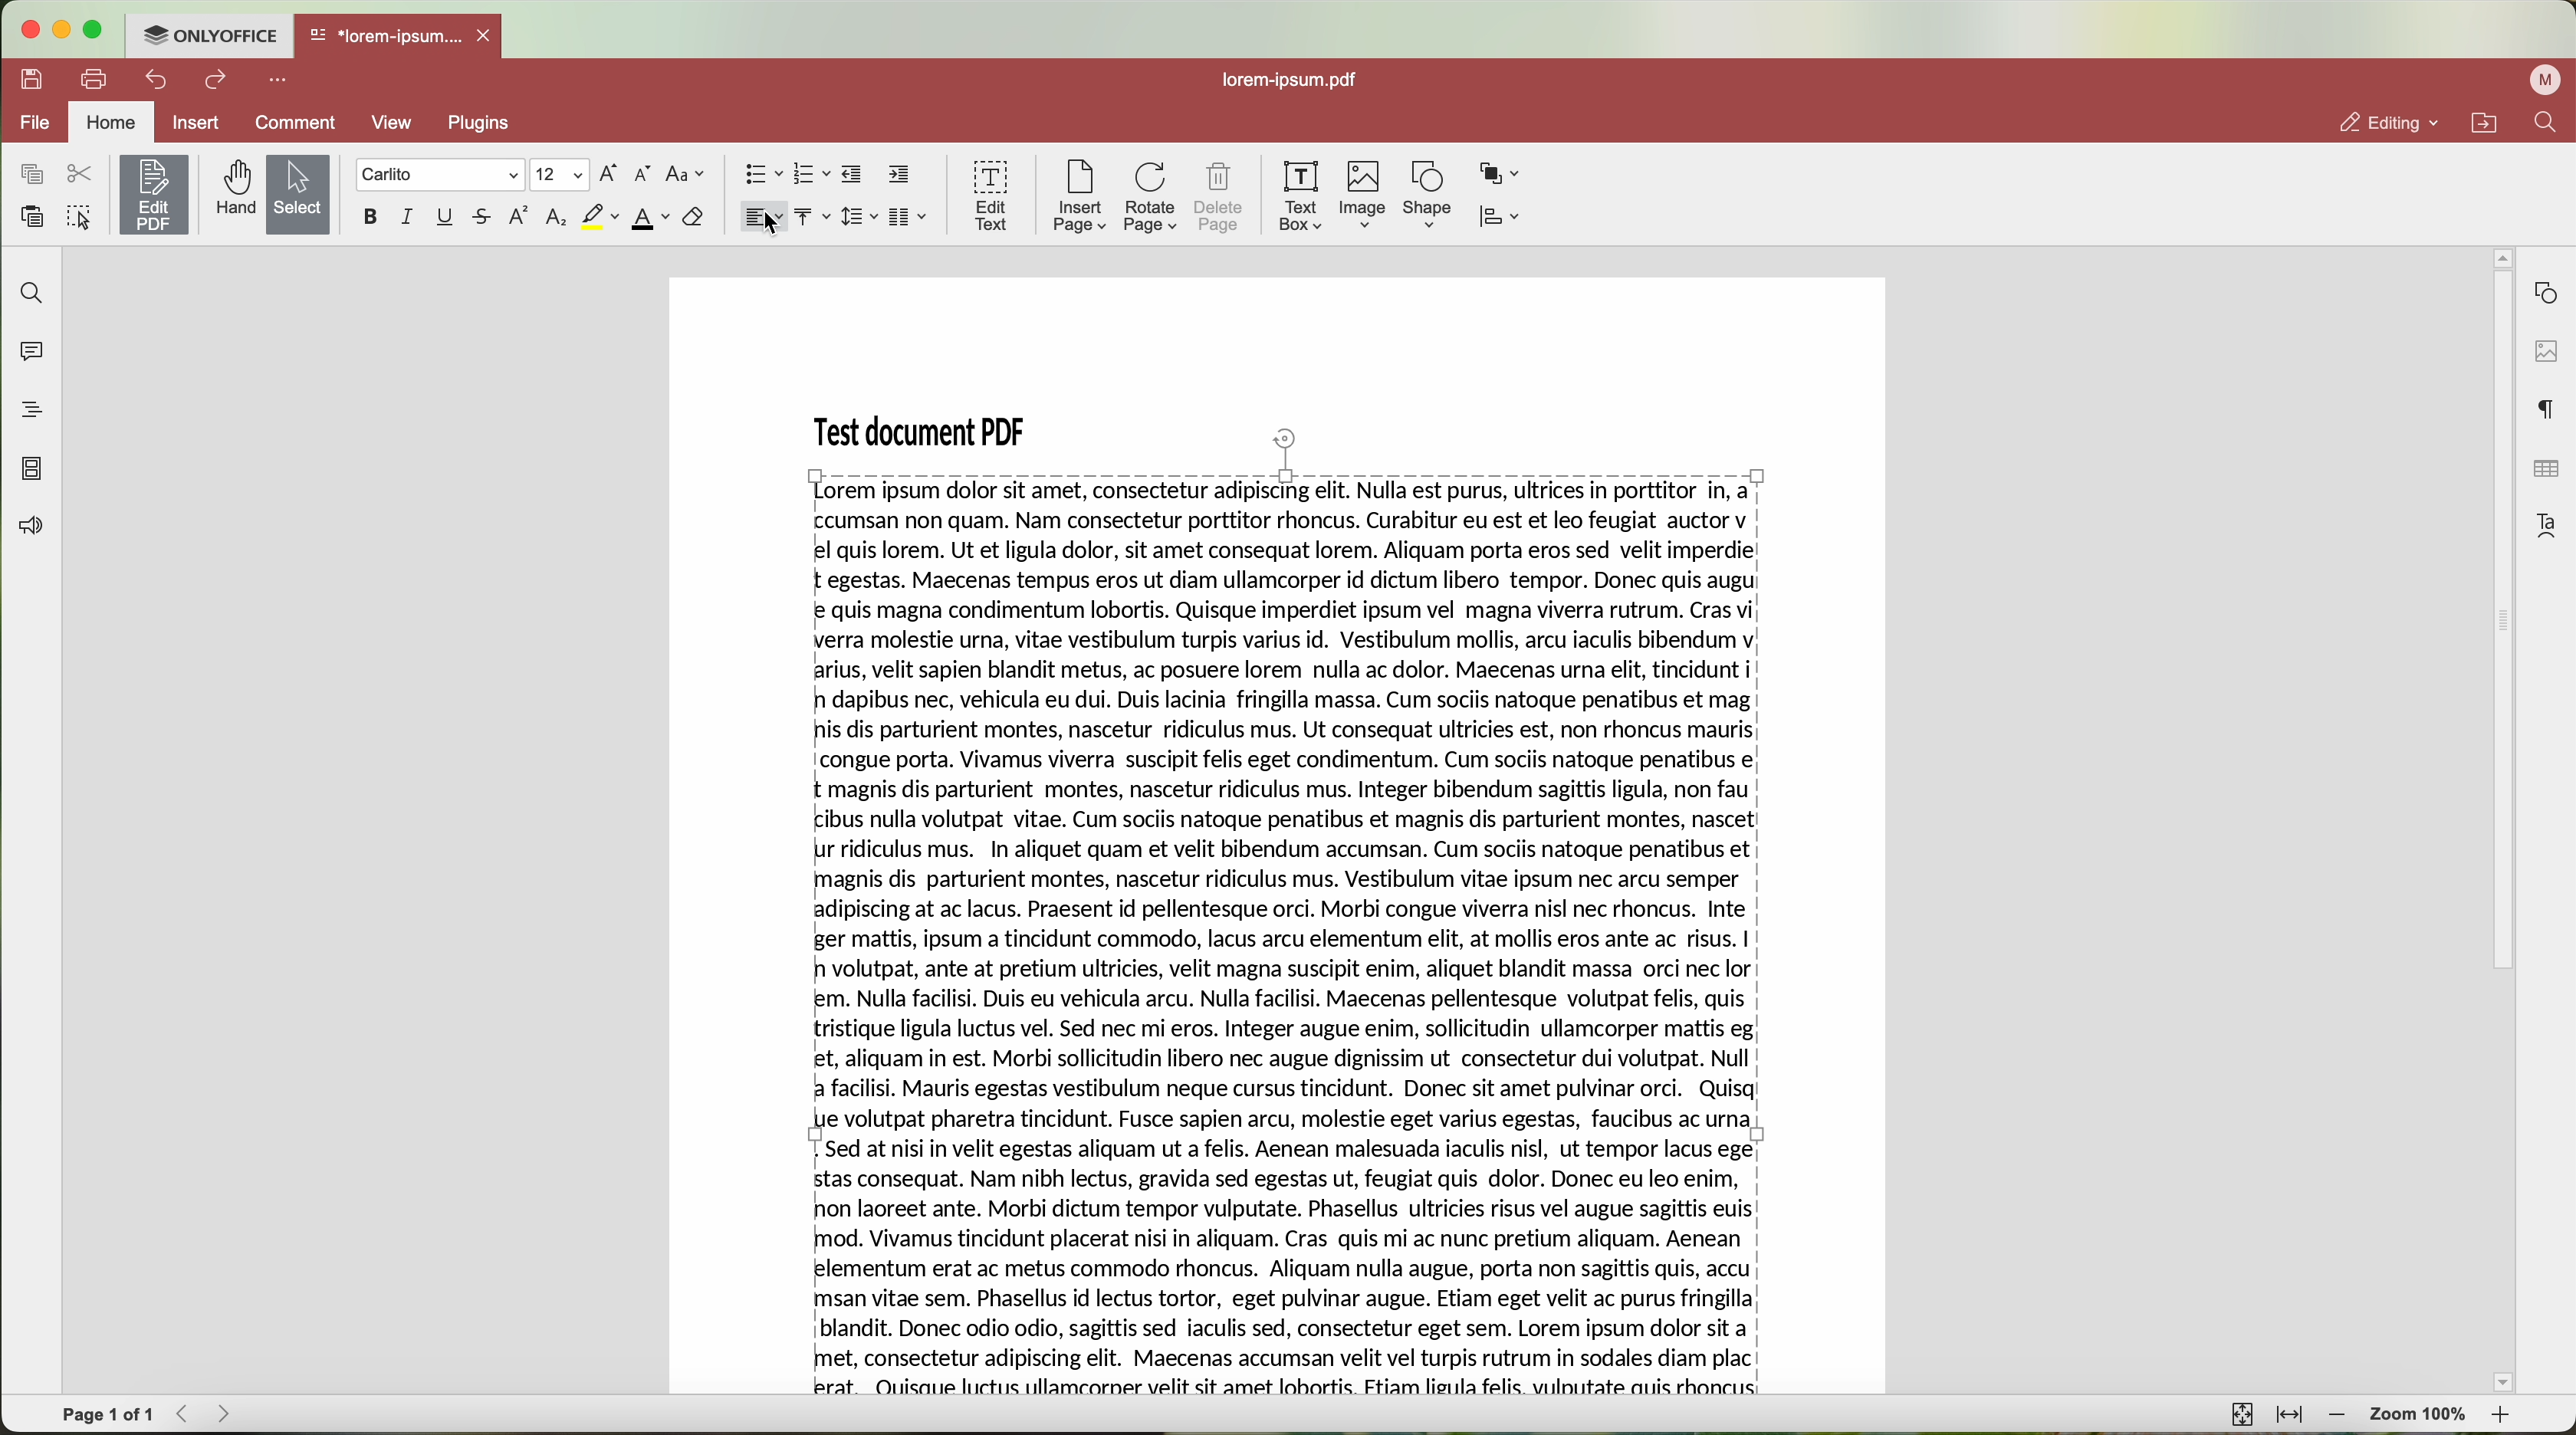  What do you see at coordinates (34, 216) in the screenshot?
I see `paste` at bounding box center [34, 216].